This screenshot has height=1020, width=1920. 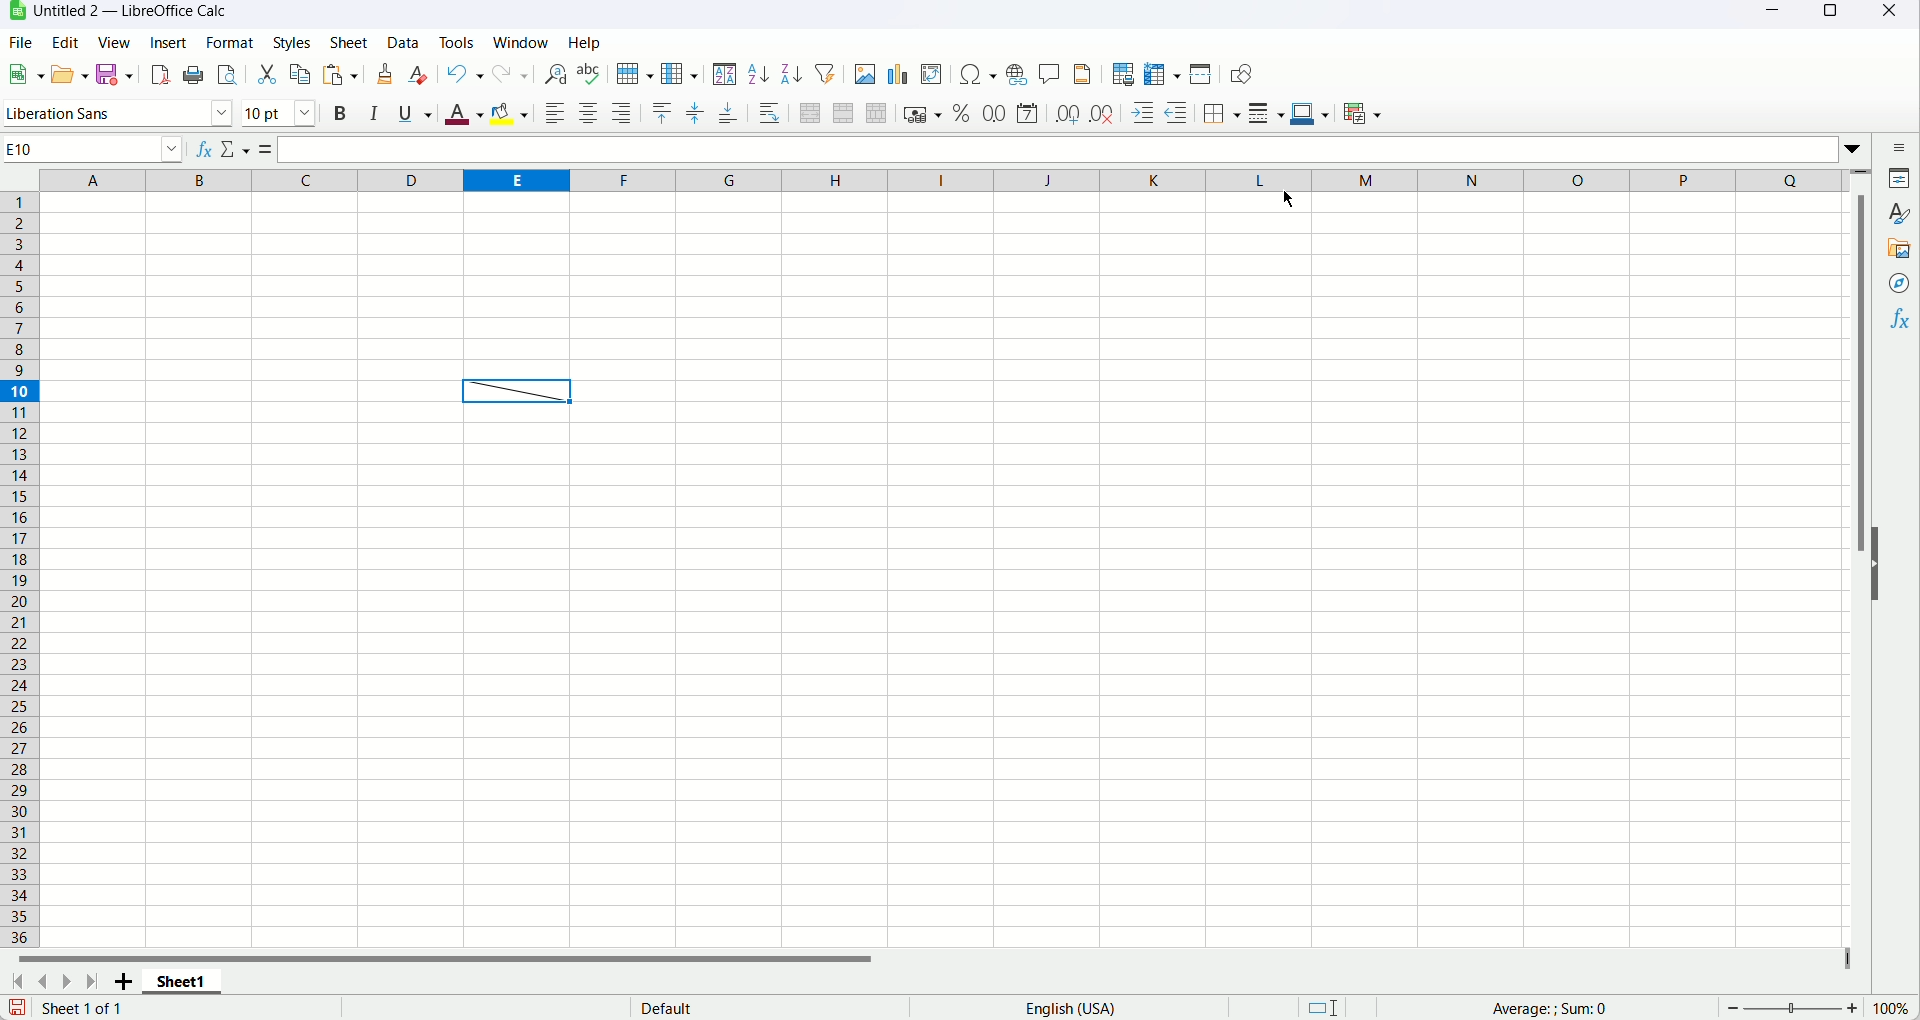 I want to click on Select function, so click(x=237, y=148).